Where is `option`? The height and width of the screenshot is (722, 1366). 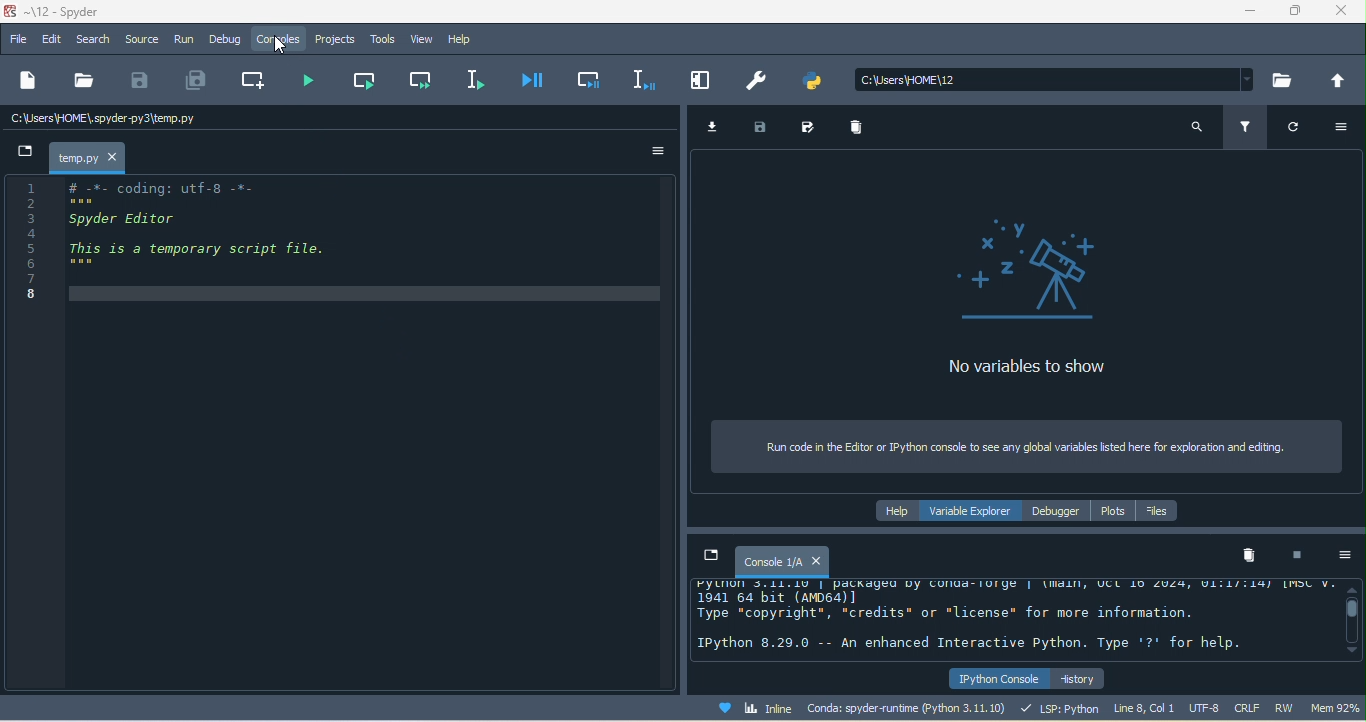 option is located at coordinates (657, 151).